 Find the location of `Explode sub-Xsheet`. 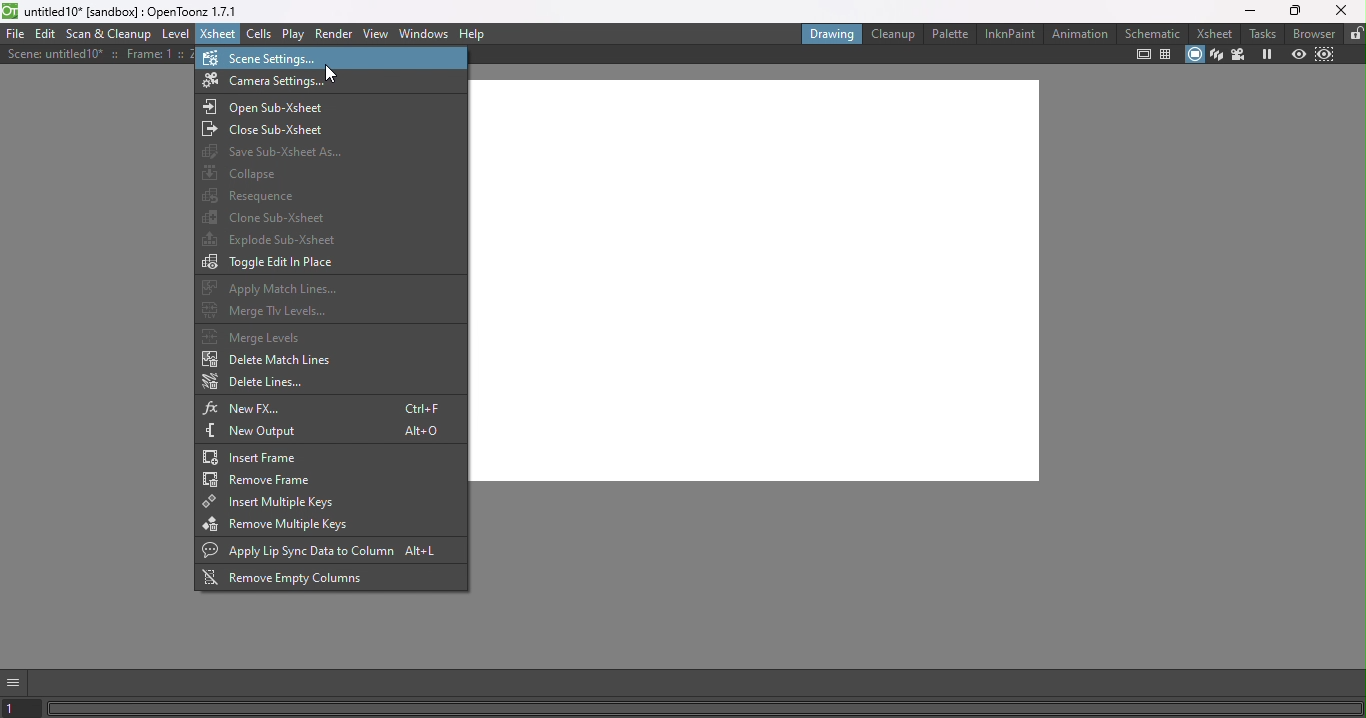

Explode sub-Xsheet is located at coordinates (269, 238).